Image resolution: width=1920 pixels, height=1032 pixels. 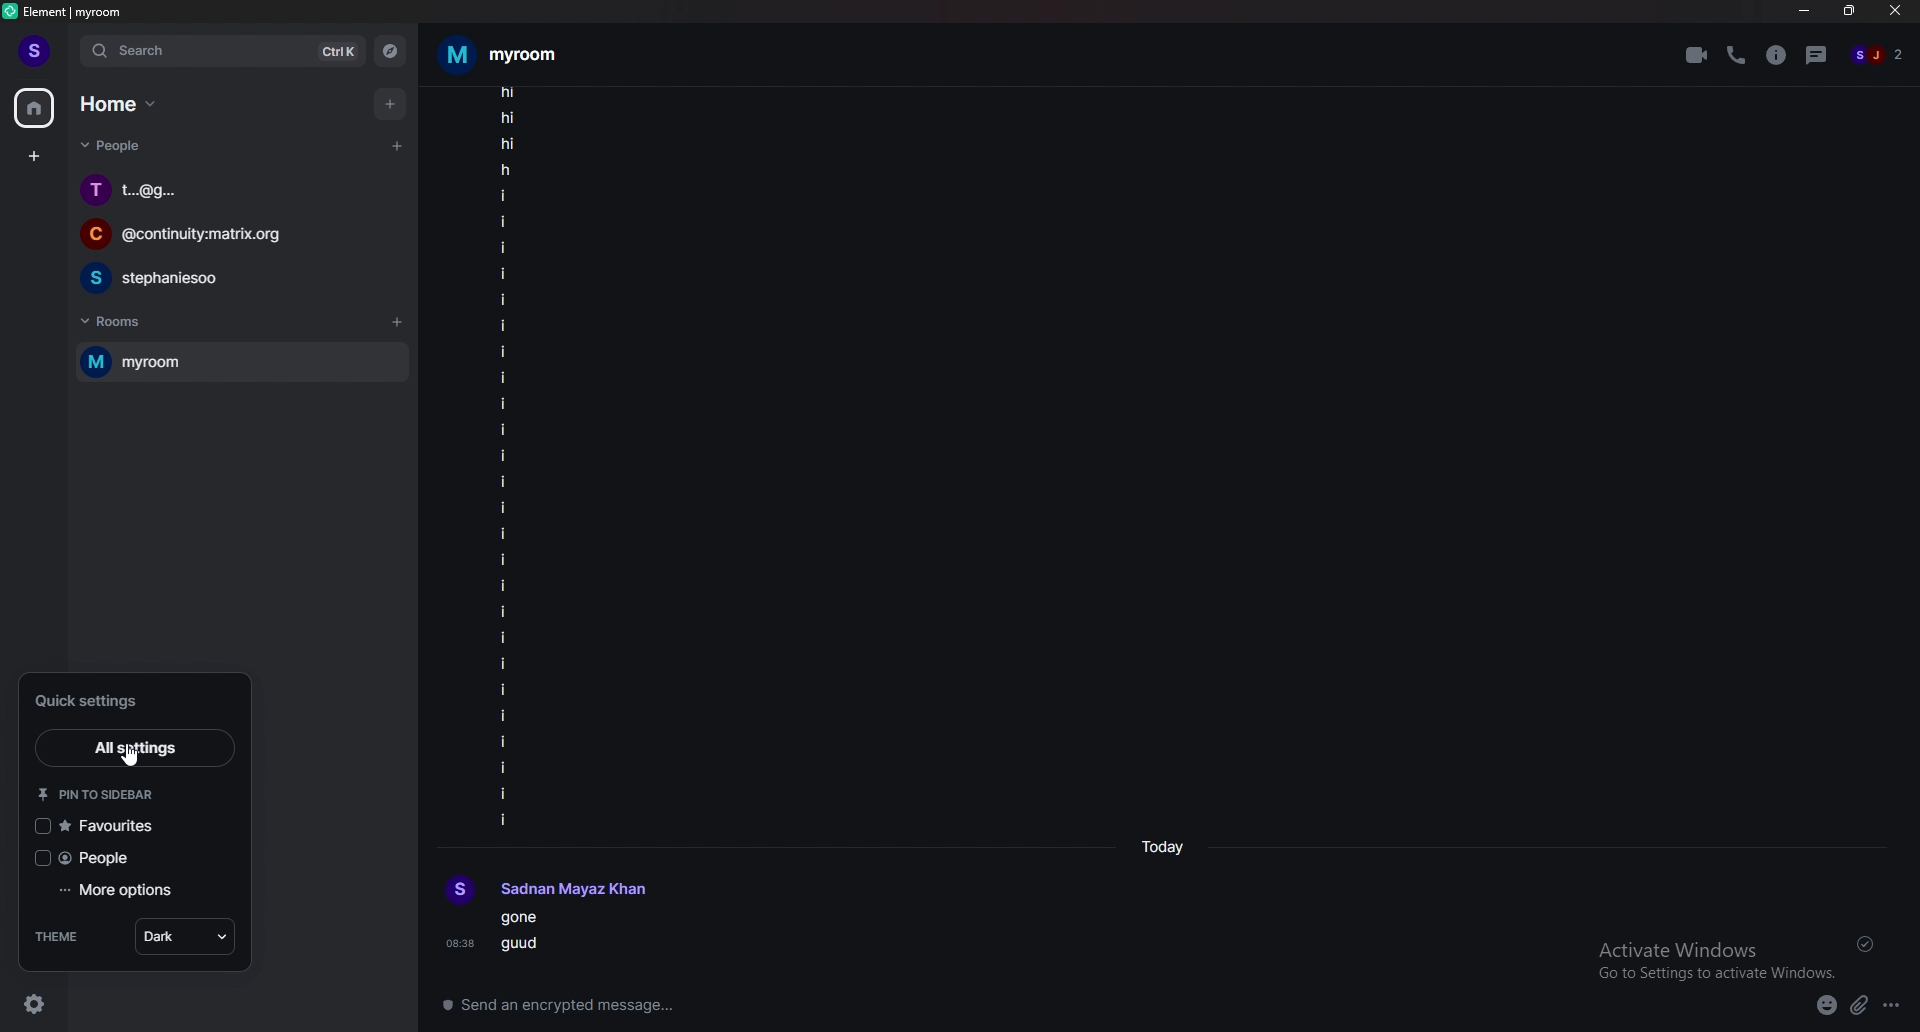 I want to click on attachment, so click(x=1859, y=1006).